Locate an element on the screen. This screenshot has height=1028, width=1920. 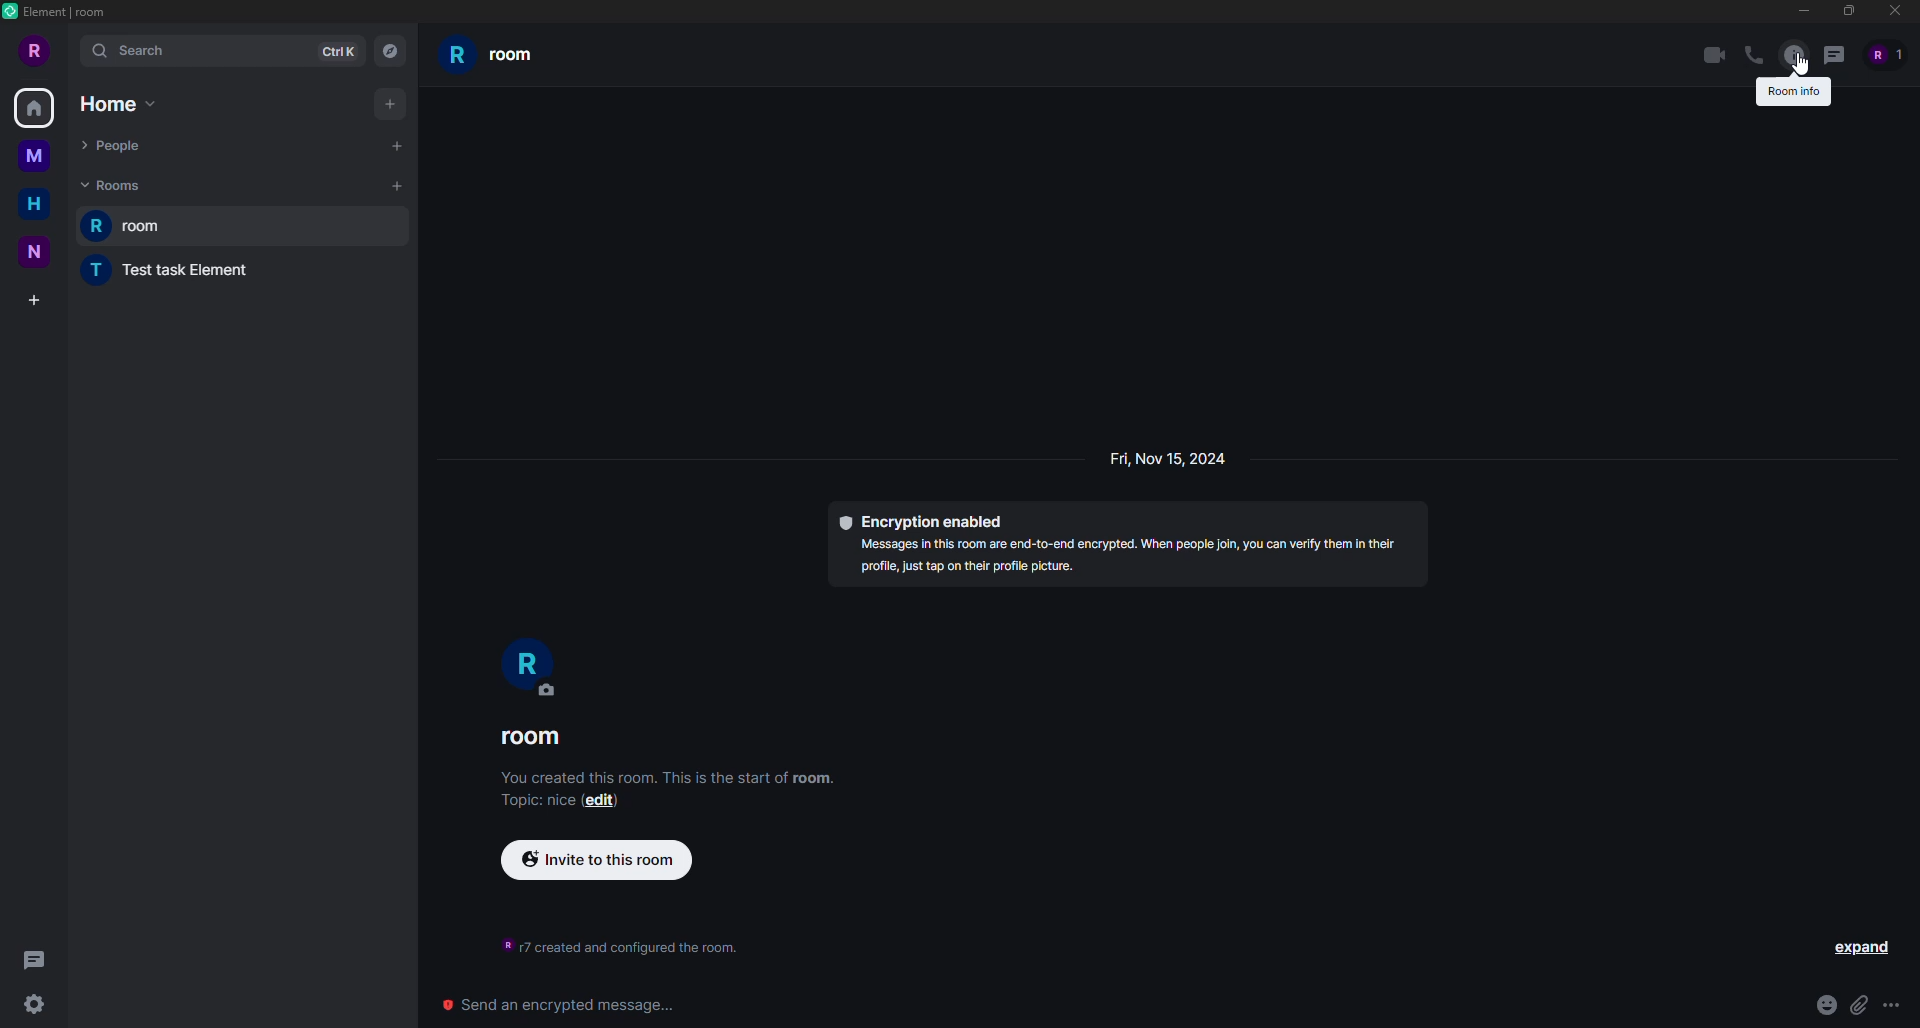
test task element is located at coordinates (161, 273).